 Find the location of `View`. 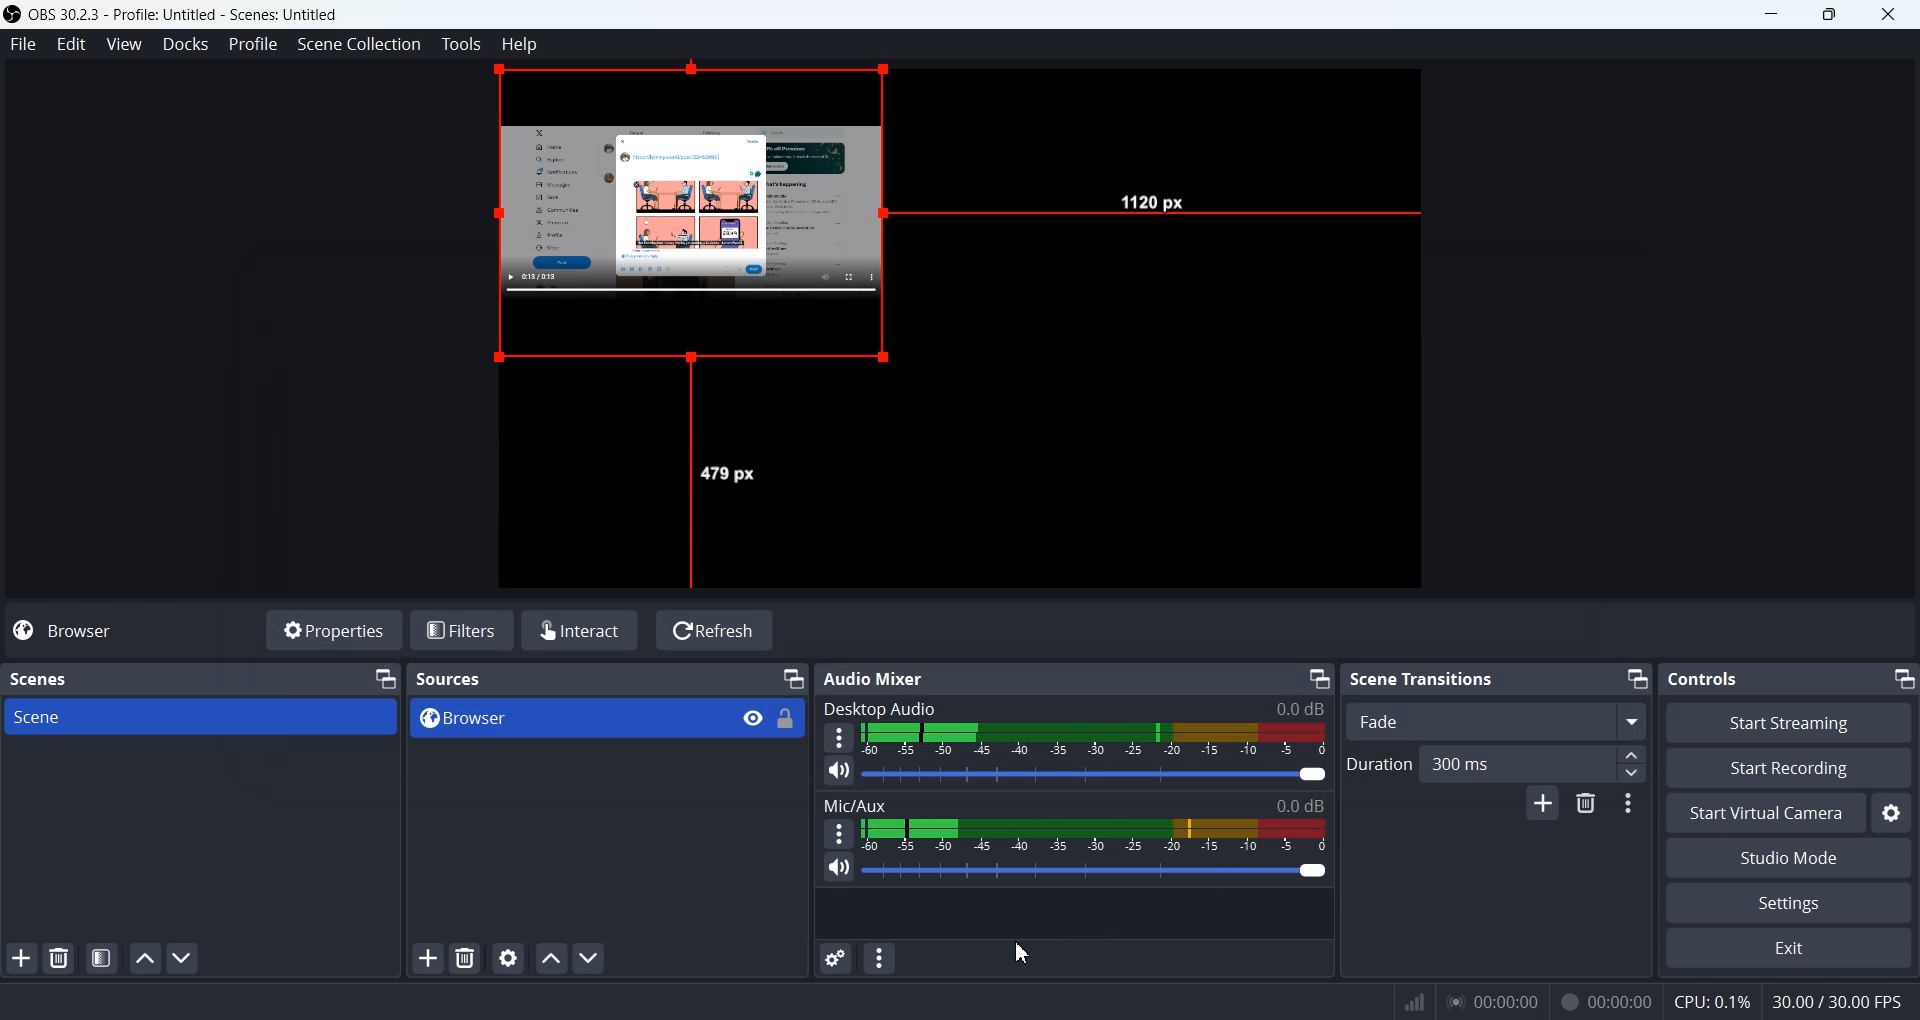

View is located at coordinates (754, 717).